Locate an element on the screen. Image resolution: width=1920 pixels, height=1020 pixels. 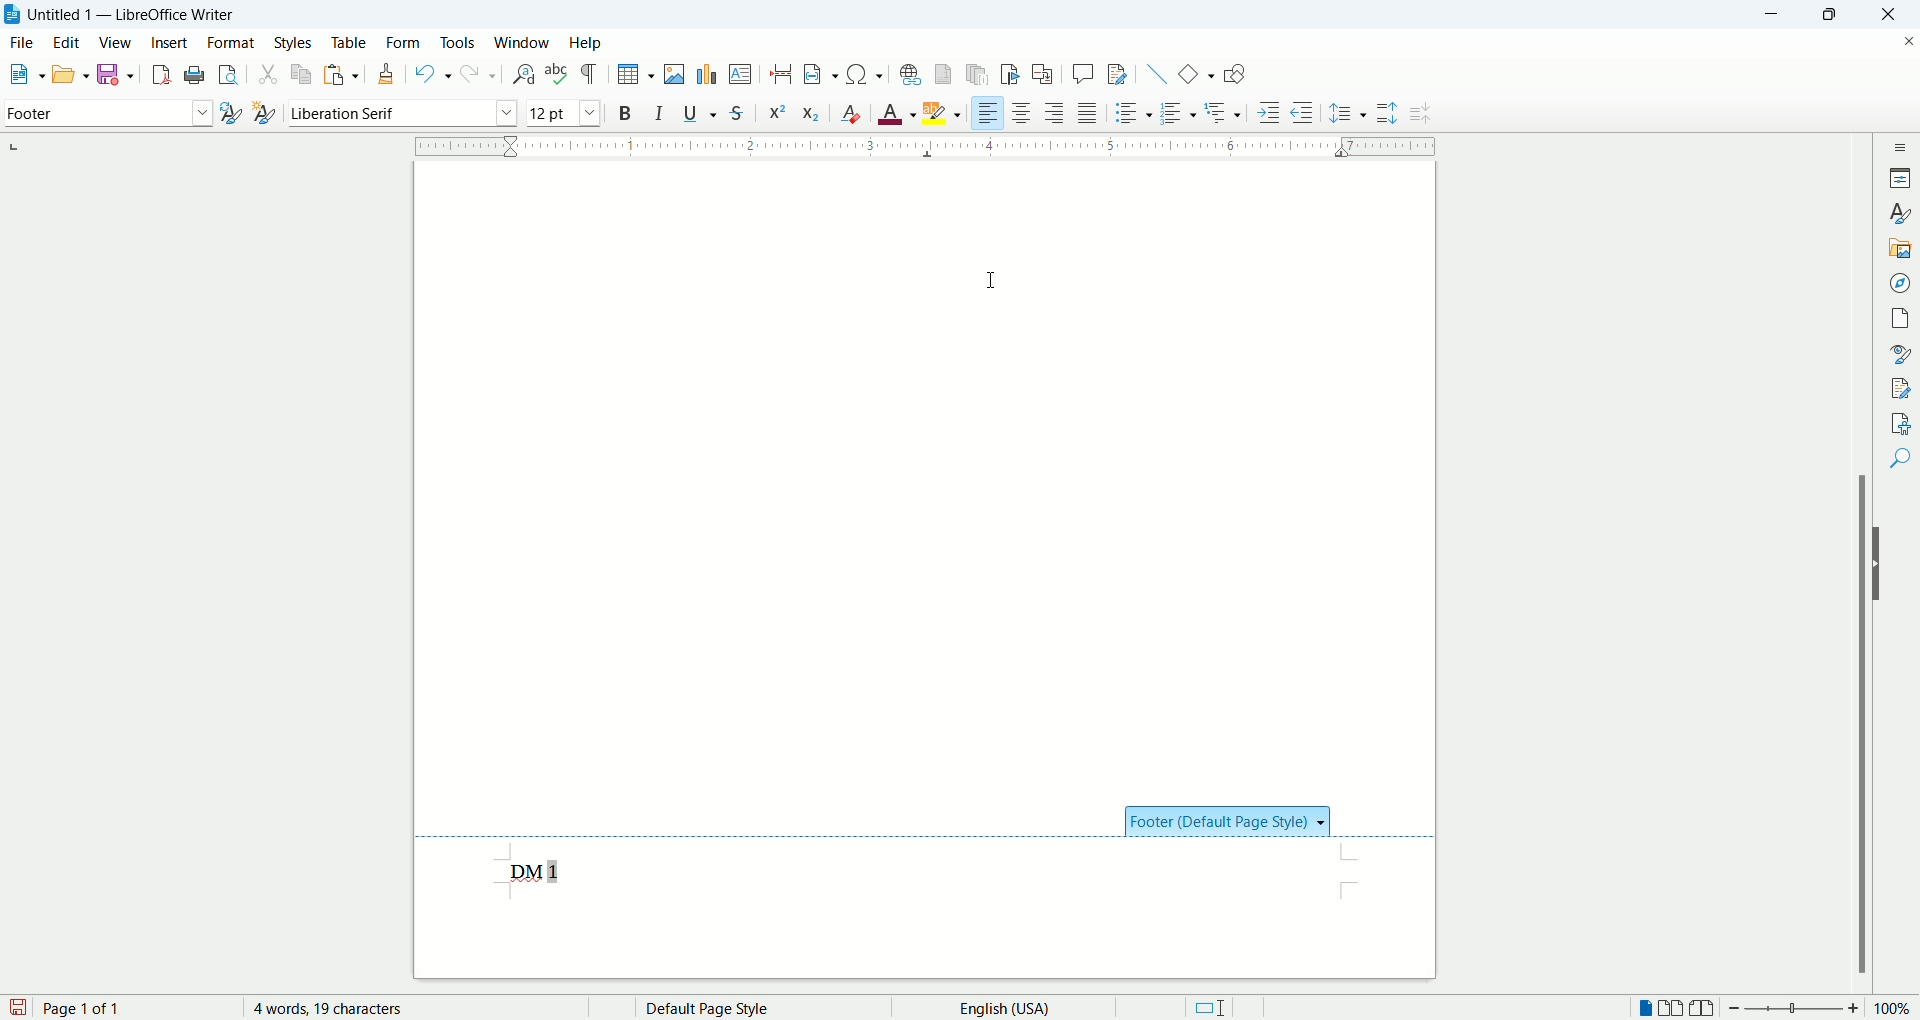
italic is located at coordinates (660, 112).